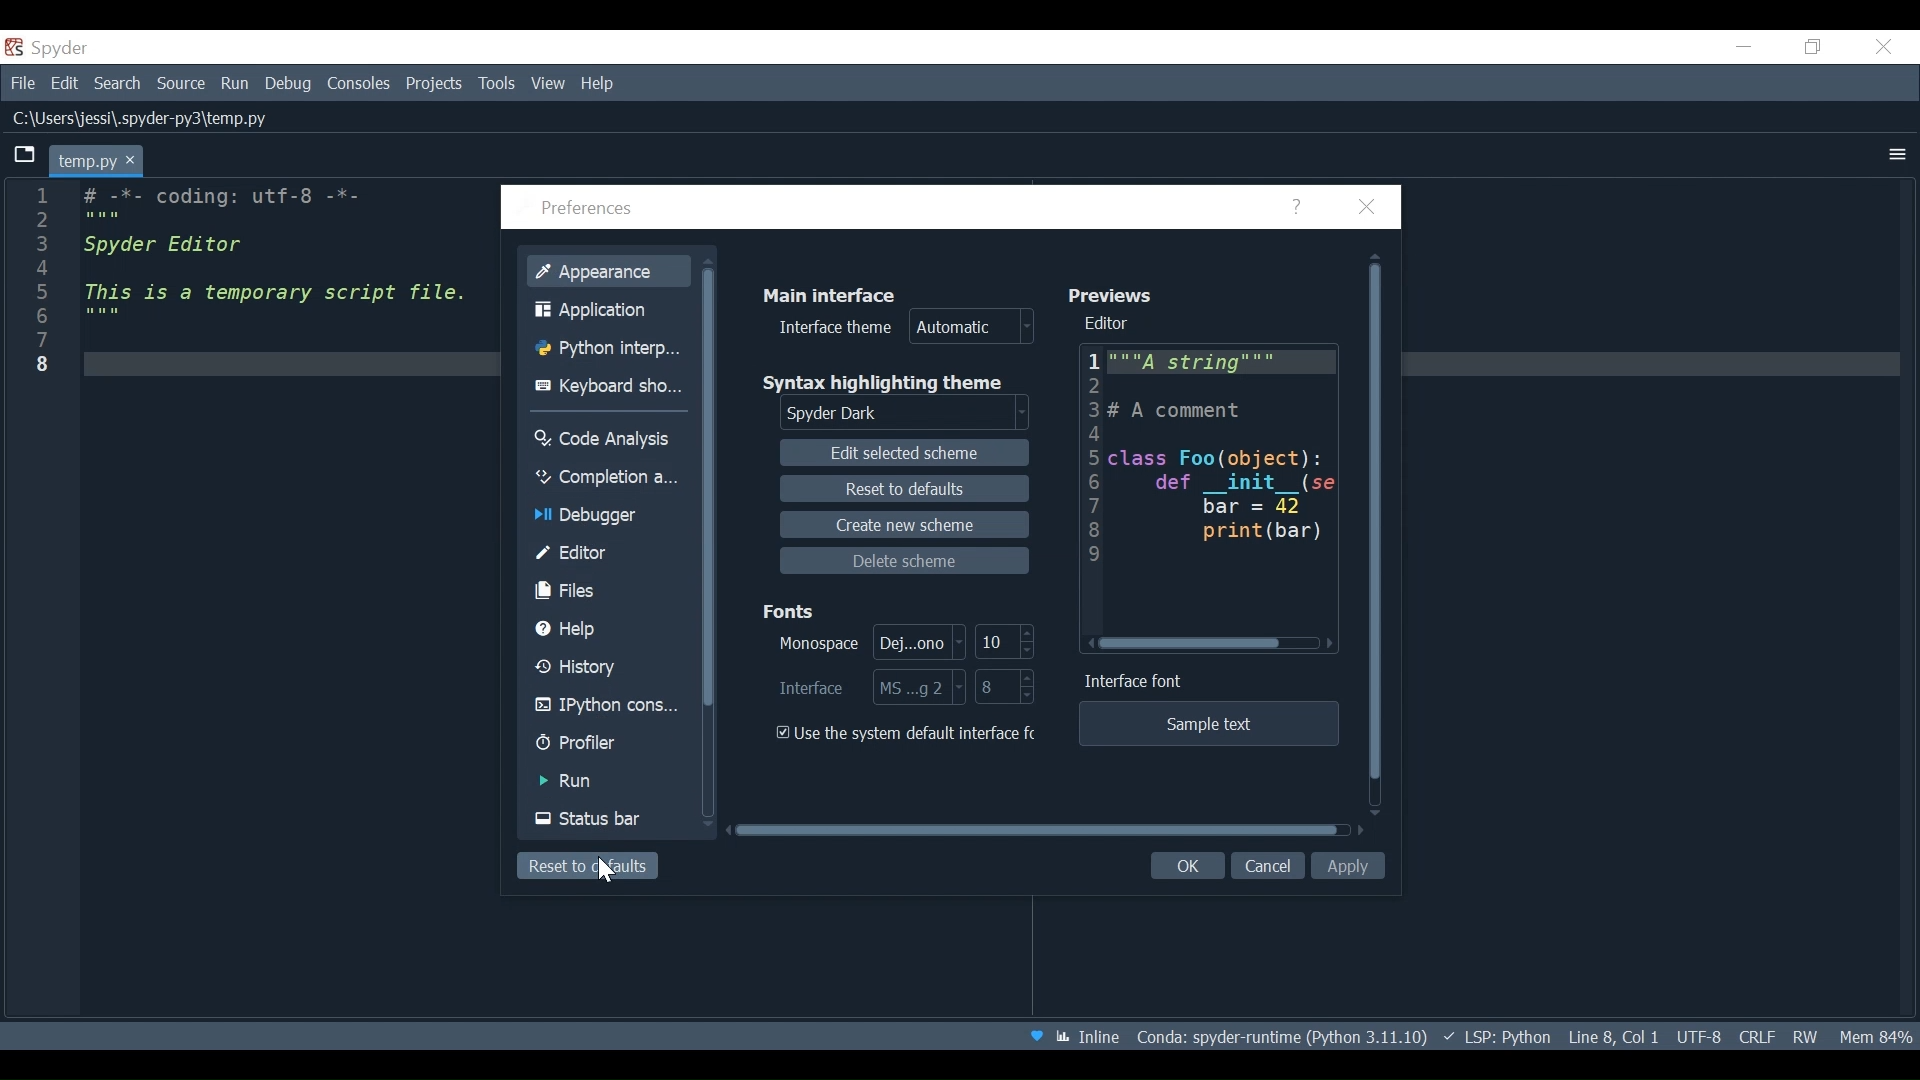 The height and width of the screenshot is (1080, 1920). I want to click on Apply, so click(1351, 866).